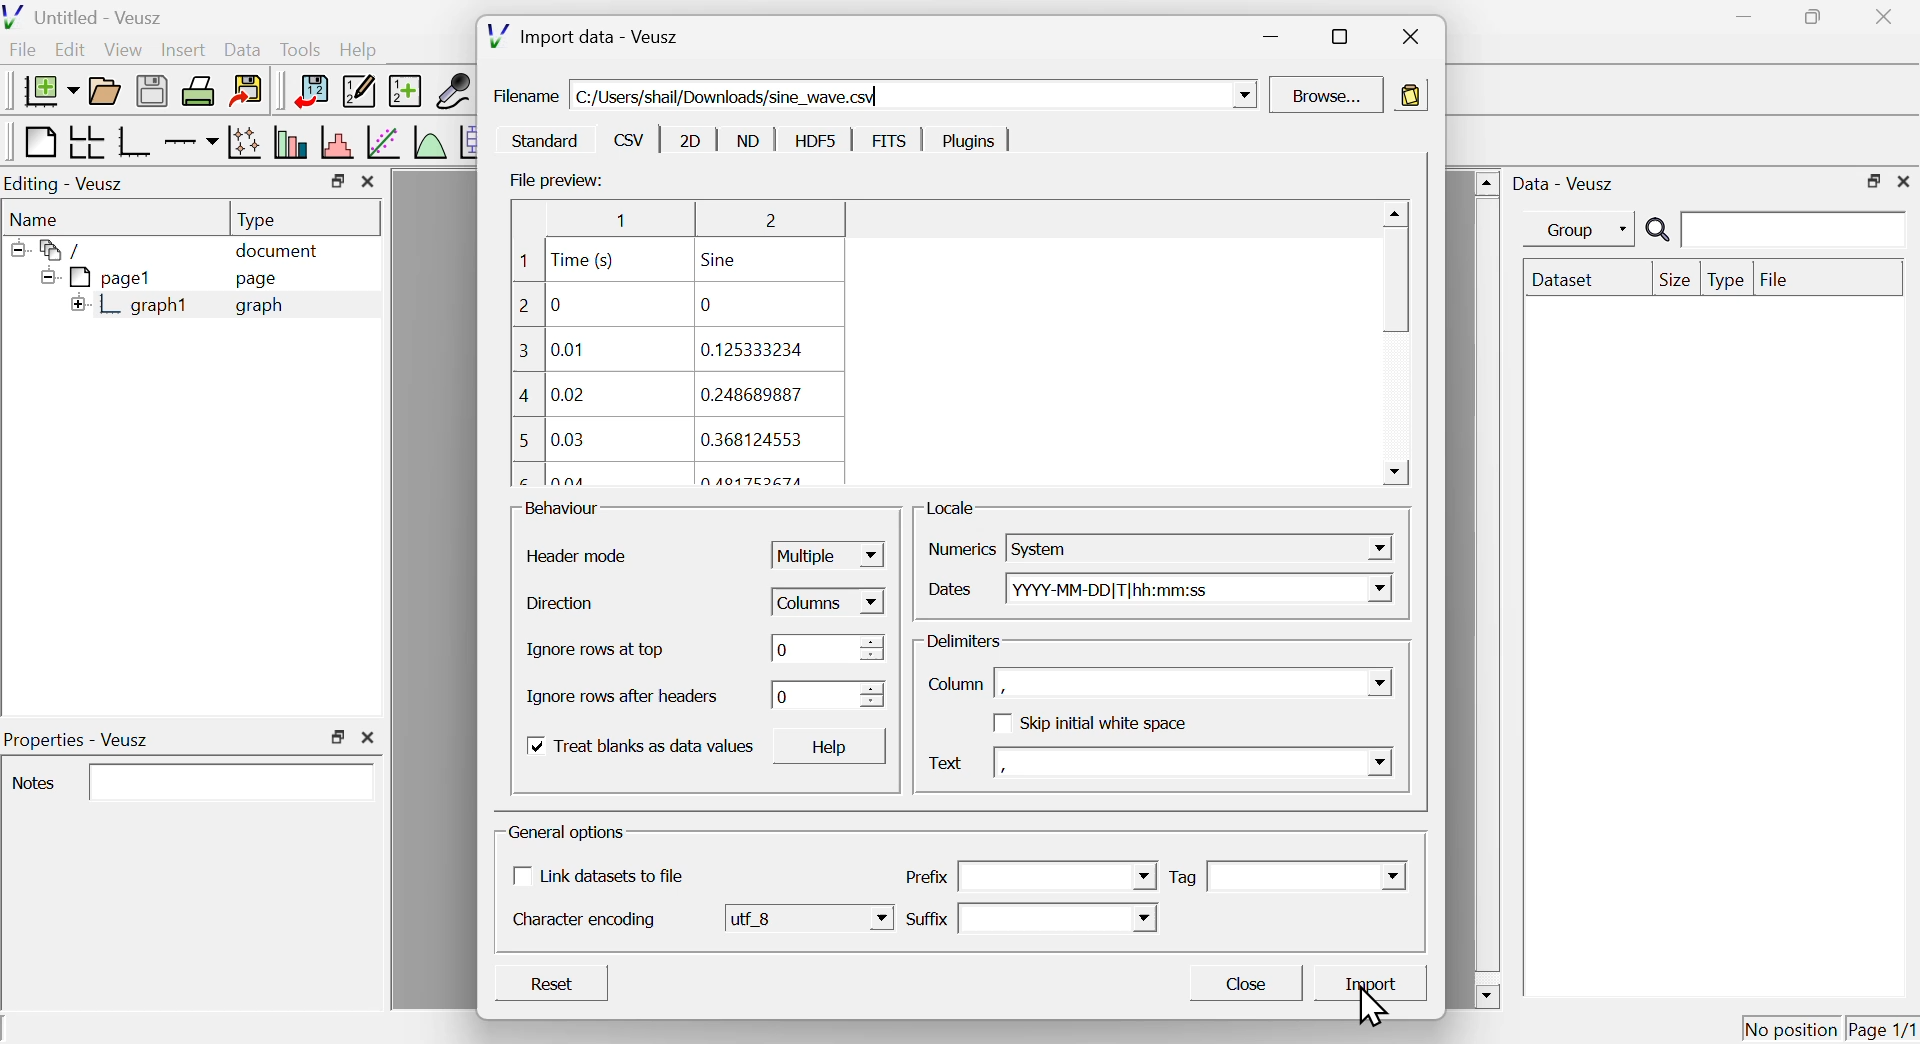  What do you see at coordinates (1336, 35) in the screenshot?
I see `maximize` at bounding box center [1336, 35].